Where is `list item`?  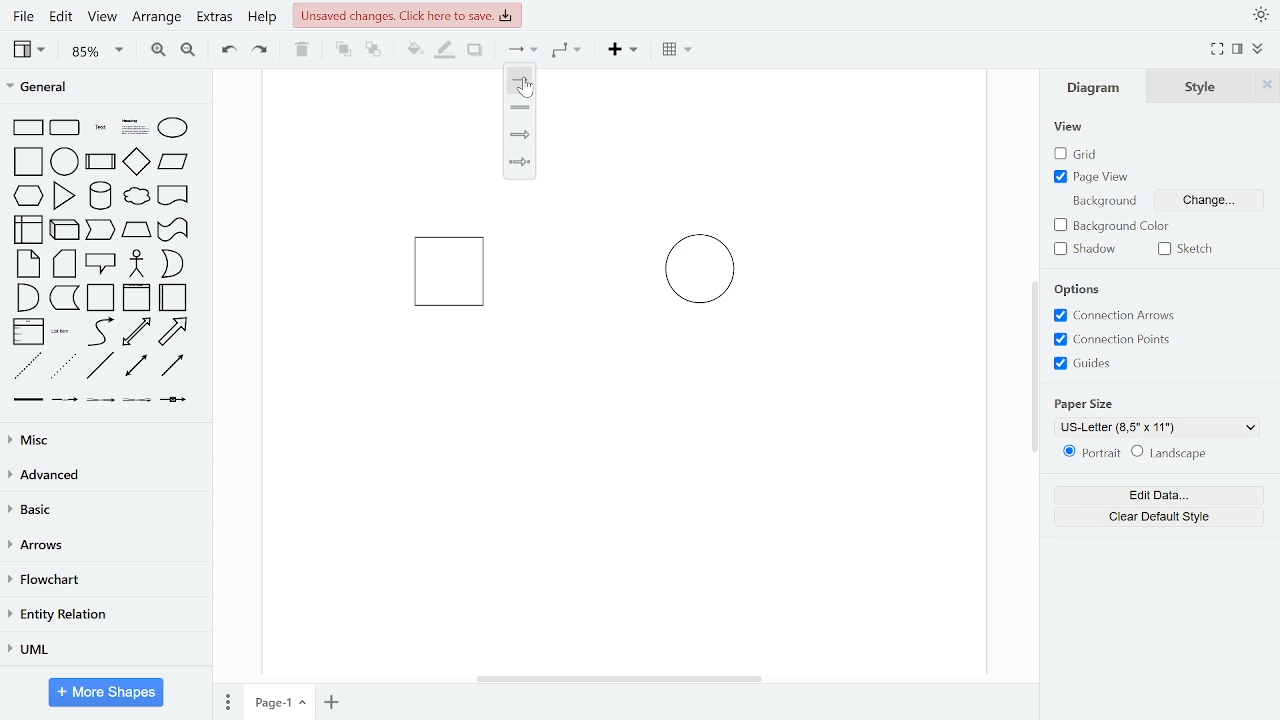
list item is located at coordinates (61, 331).